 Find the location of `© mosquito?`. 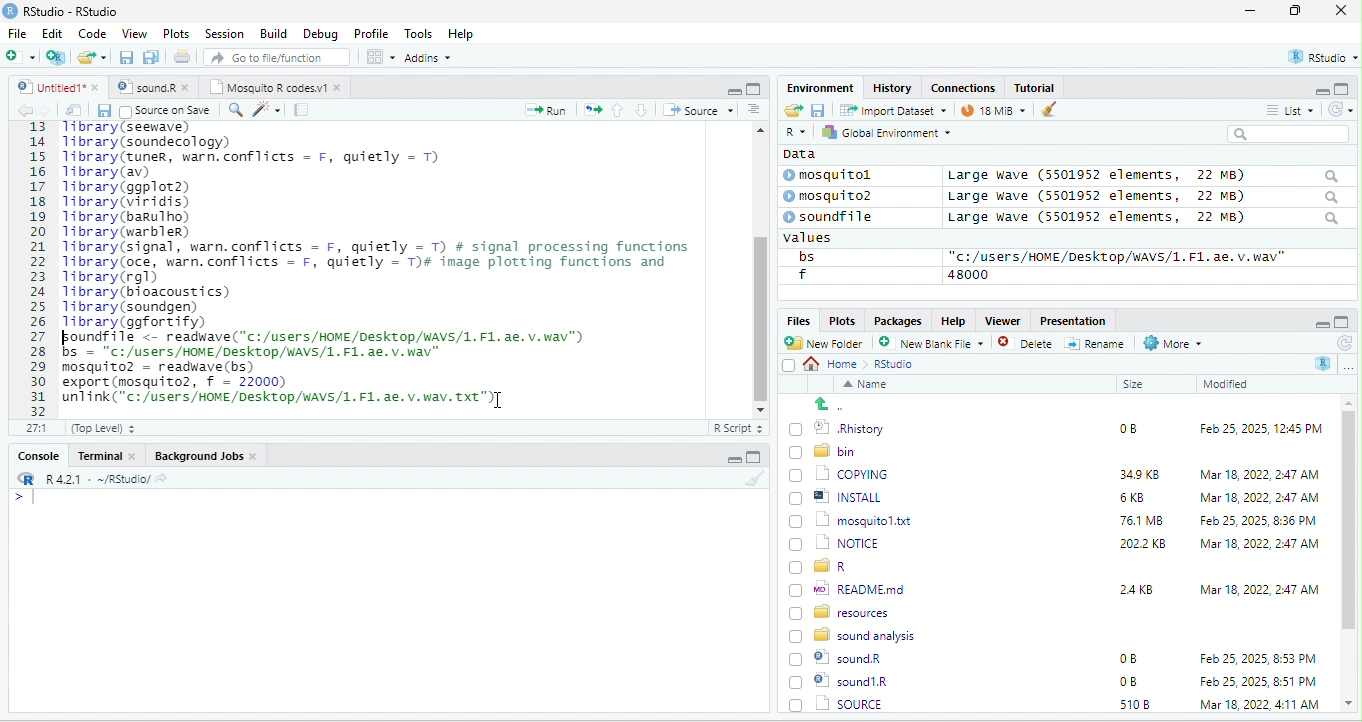

© mosquito? is located at coordinates (834, 194).